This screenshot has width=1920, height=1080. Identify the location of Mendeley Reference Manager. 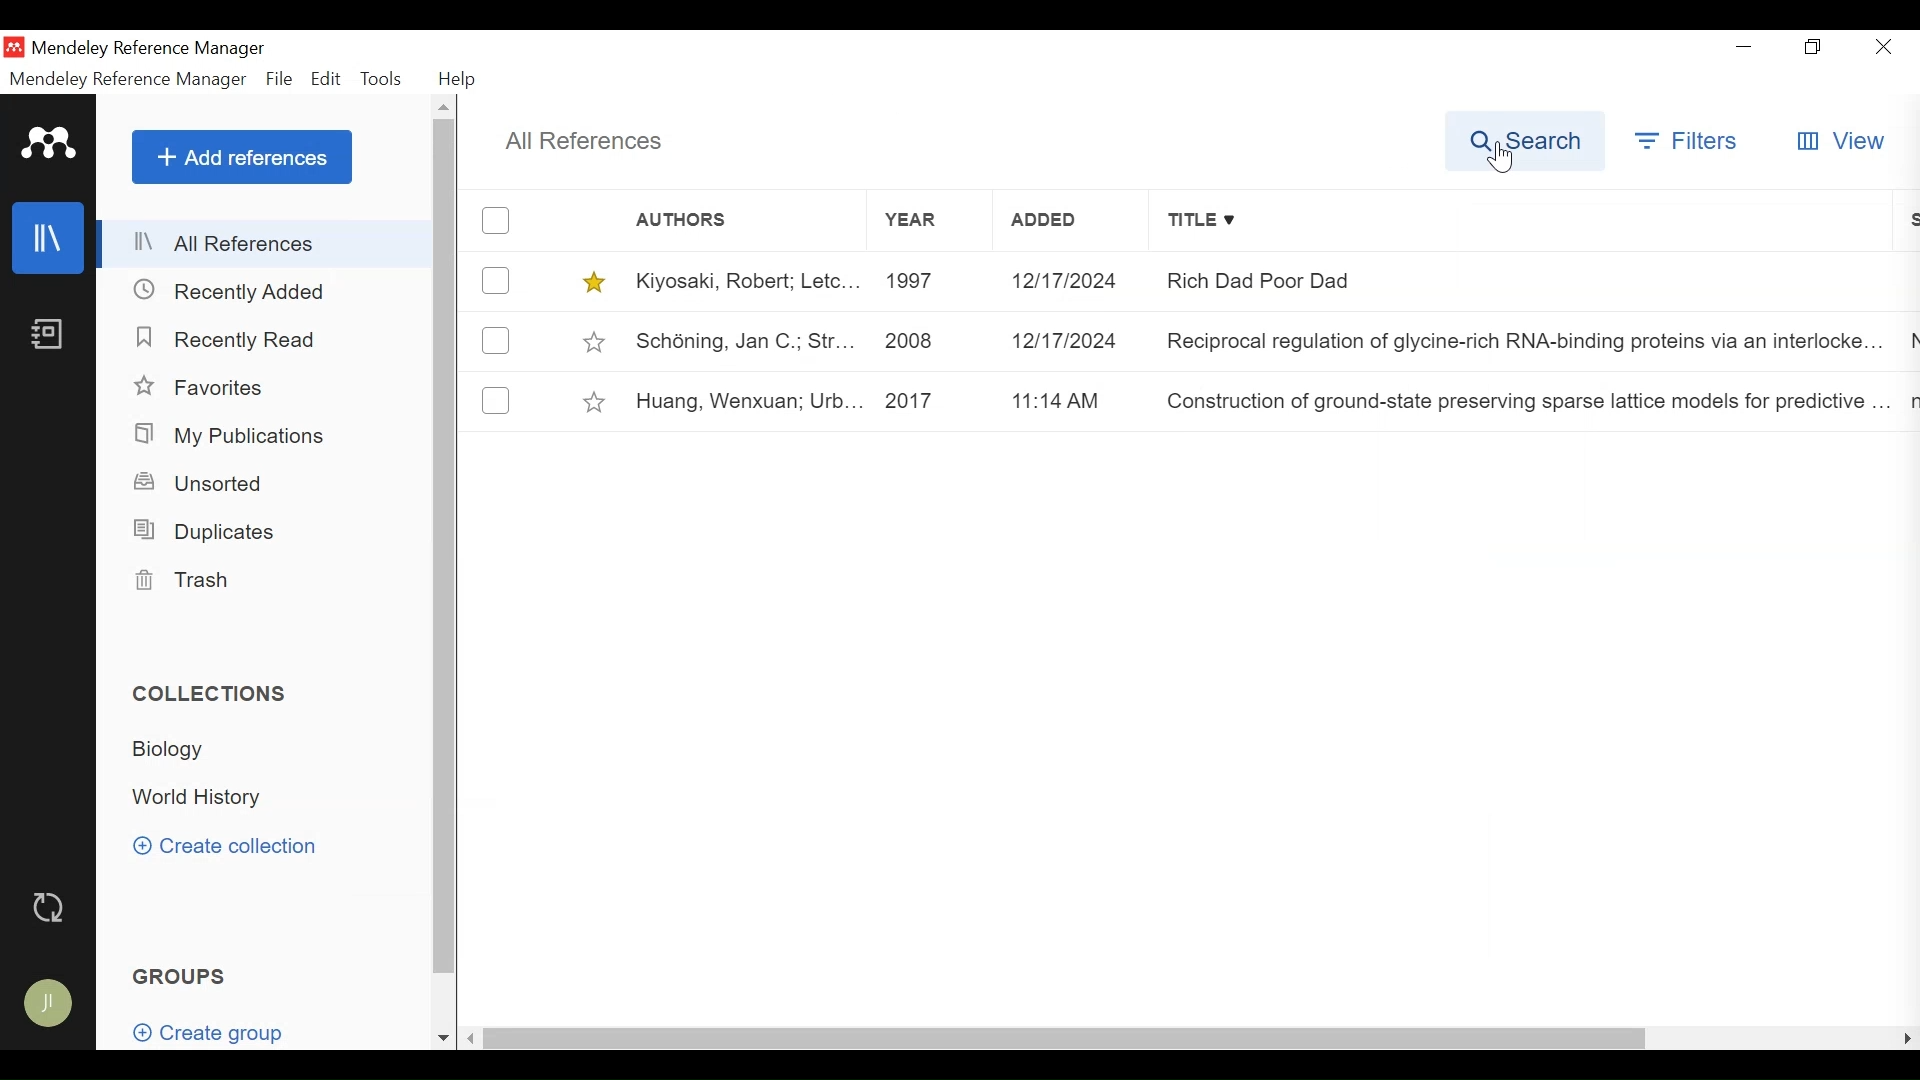
(128, 79).